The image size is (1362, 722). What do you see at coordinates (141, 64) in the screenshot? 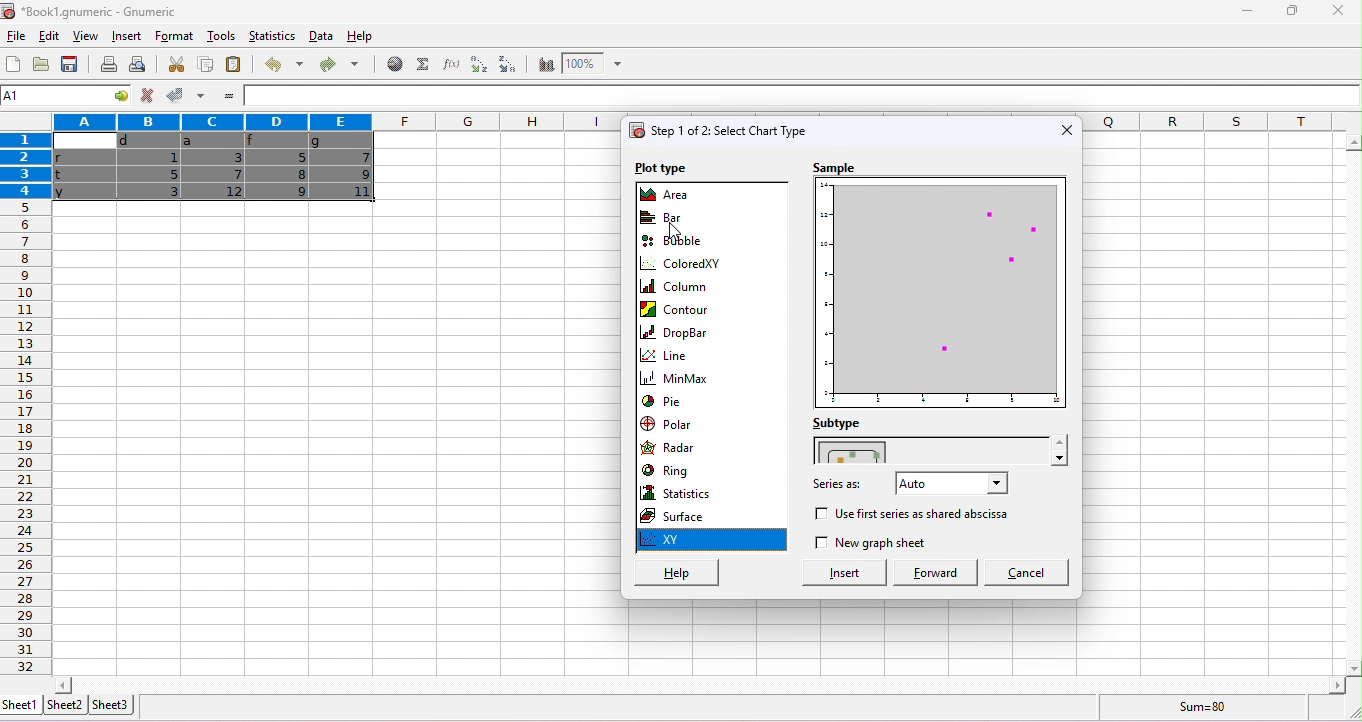
I see `print preview` at bounding box center [141, 64].